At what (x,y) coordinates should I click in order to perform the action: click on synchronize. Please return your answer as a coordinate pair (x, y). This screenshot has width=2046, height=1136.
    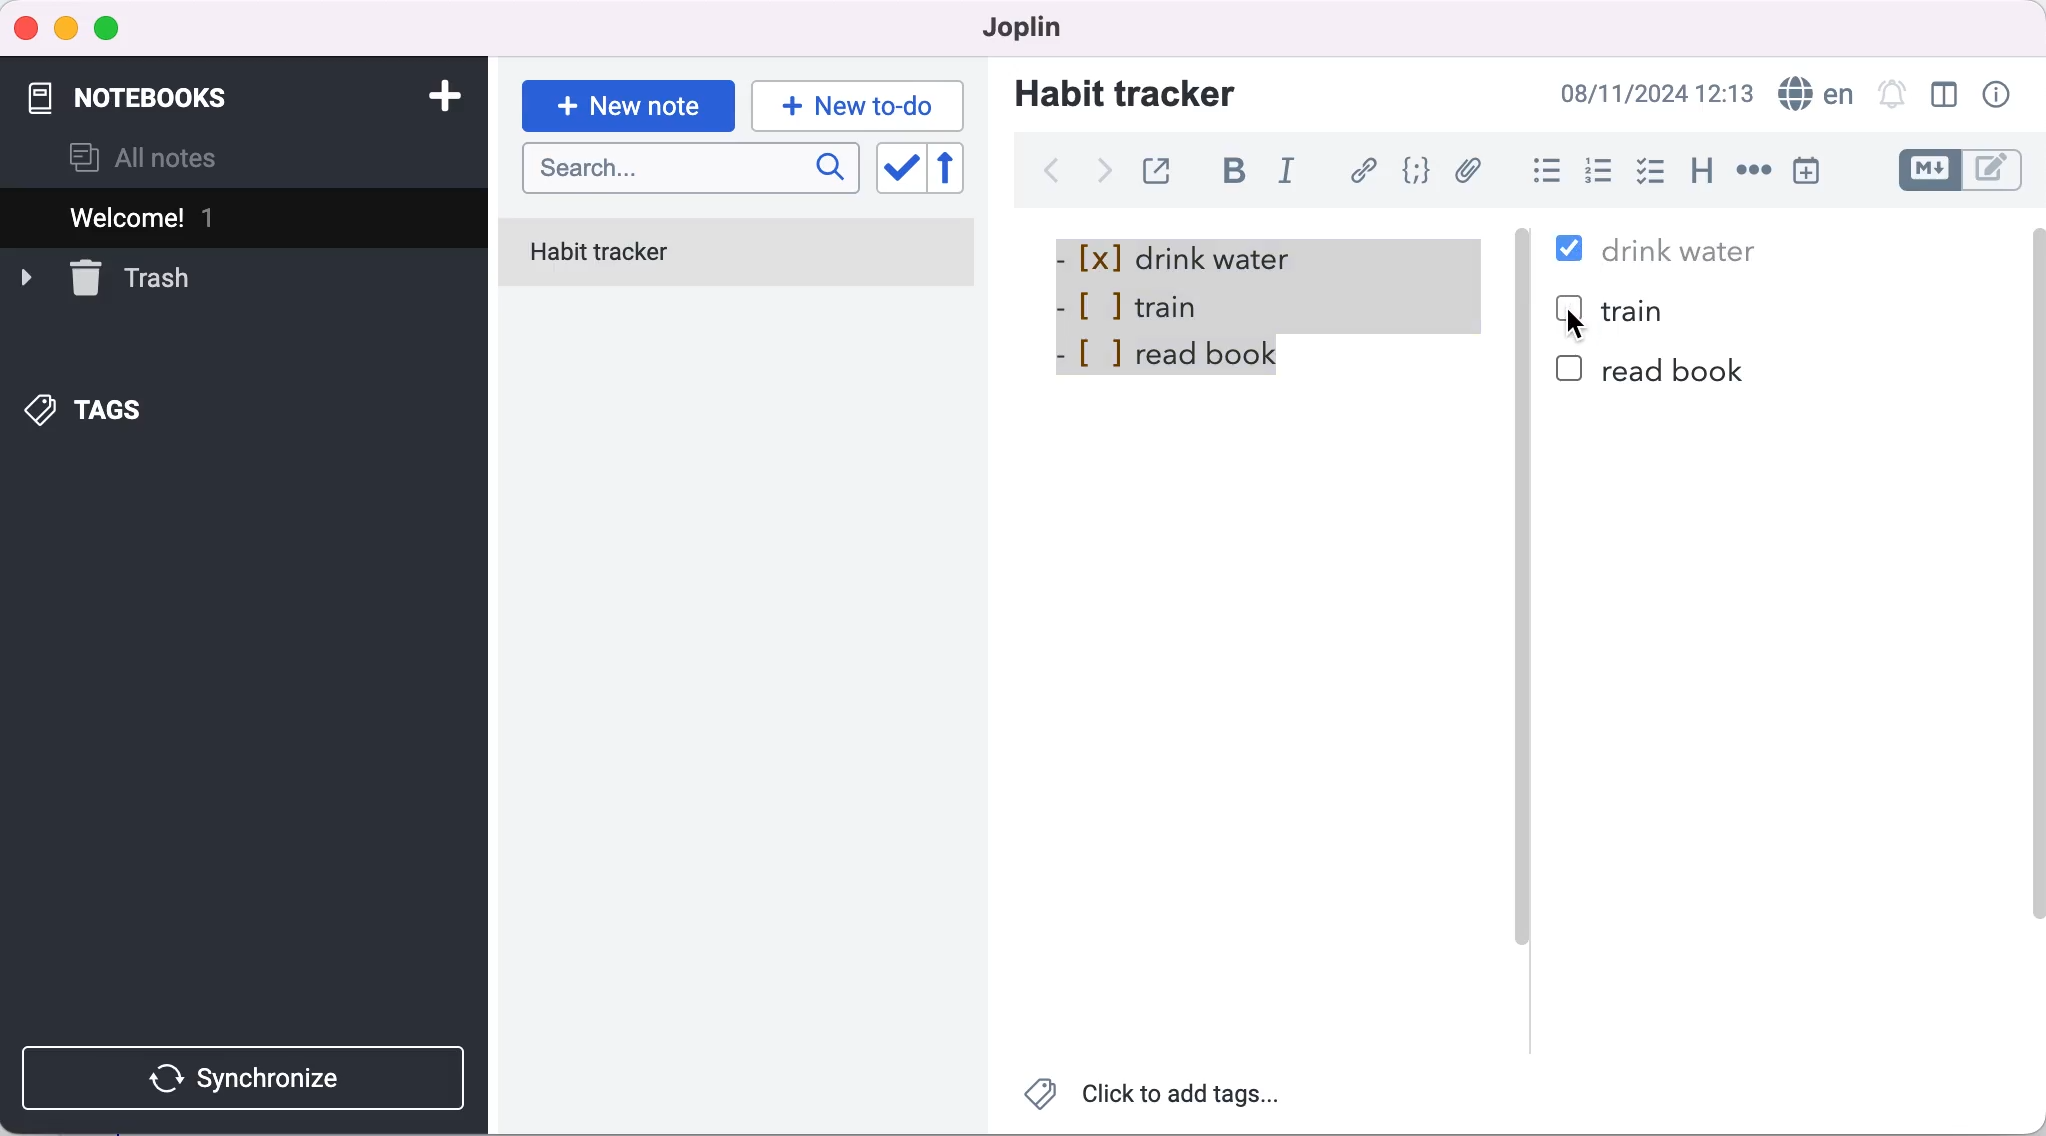
    Looking at the image, I should click on (248, 1078).